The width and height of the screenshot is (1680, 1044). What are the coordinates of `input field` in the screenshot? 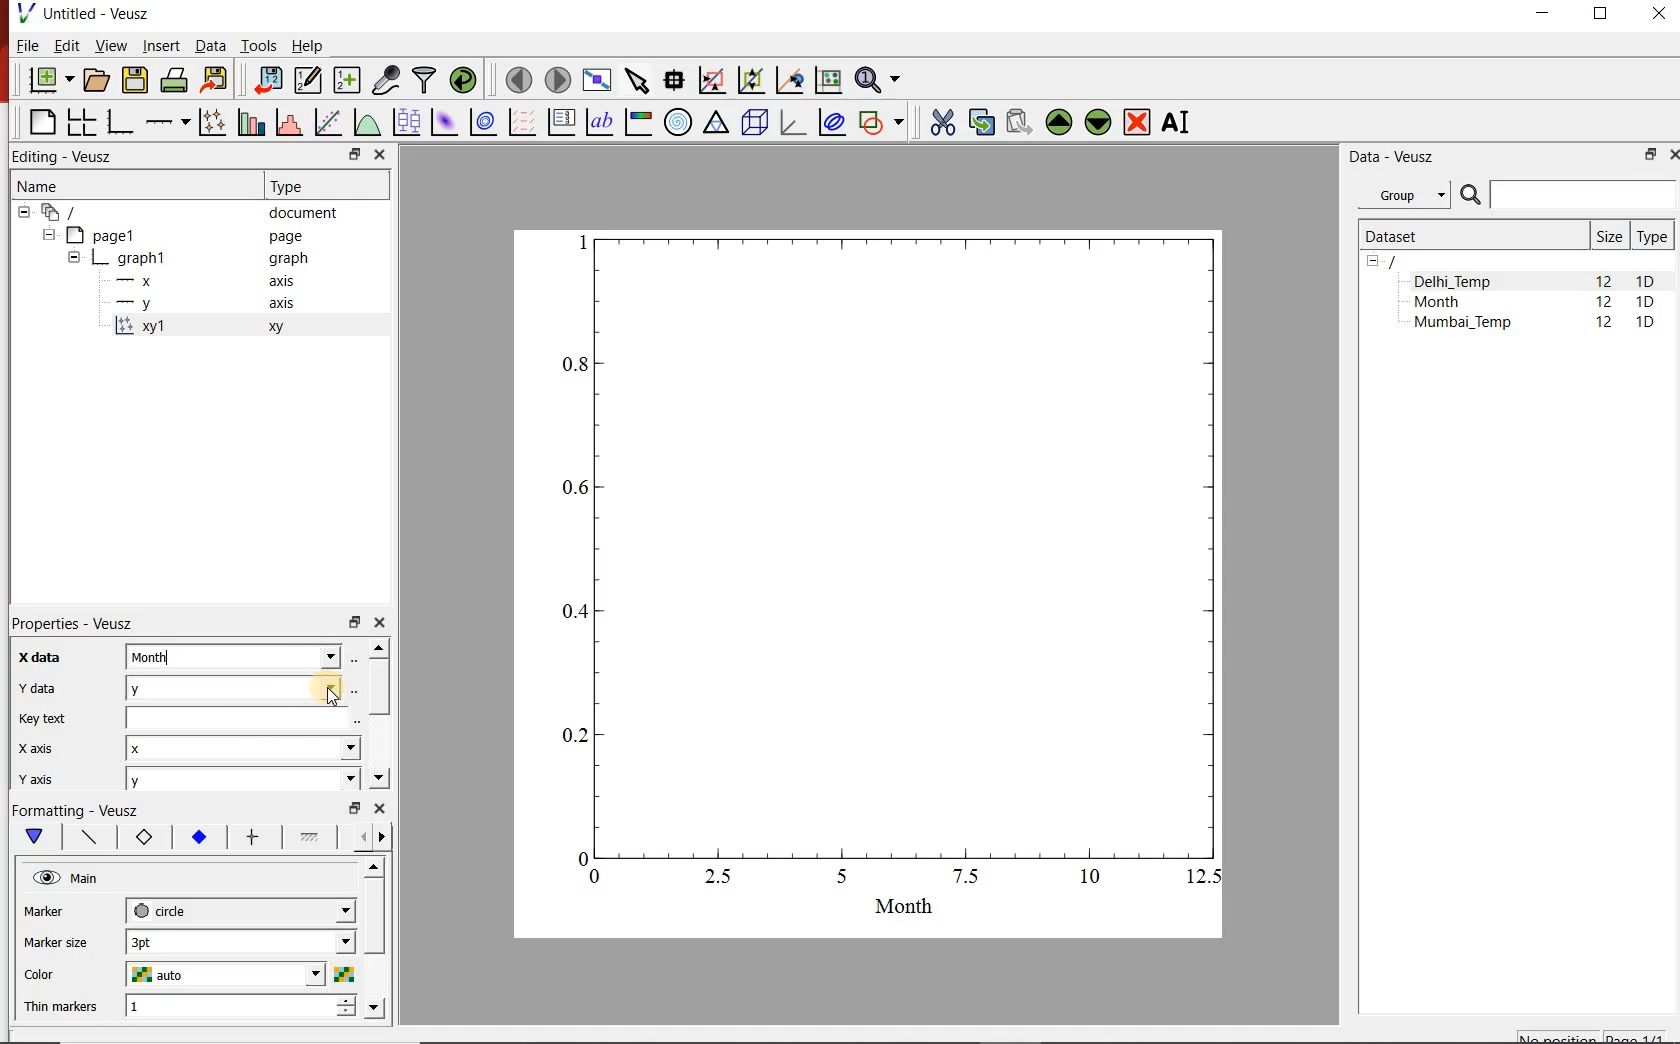 It's located at (245, 717).